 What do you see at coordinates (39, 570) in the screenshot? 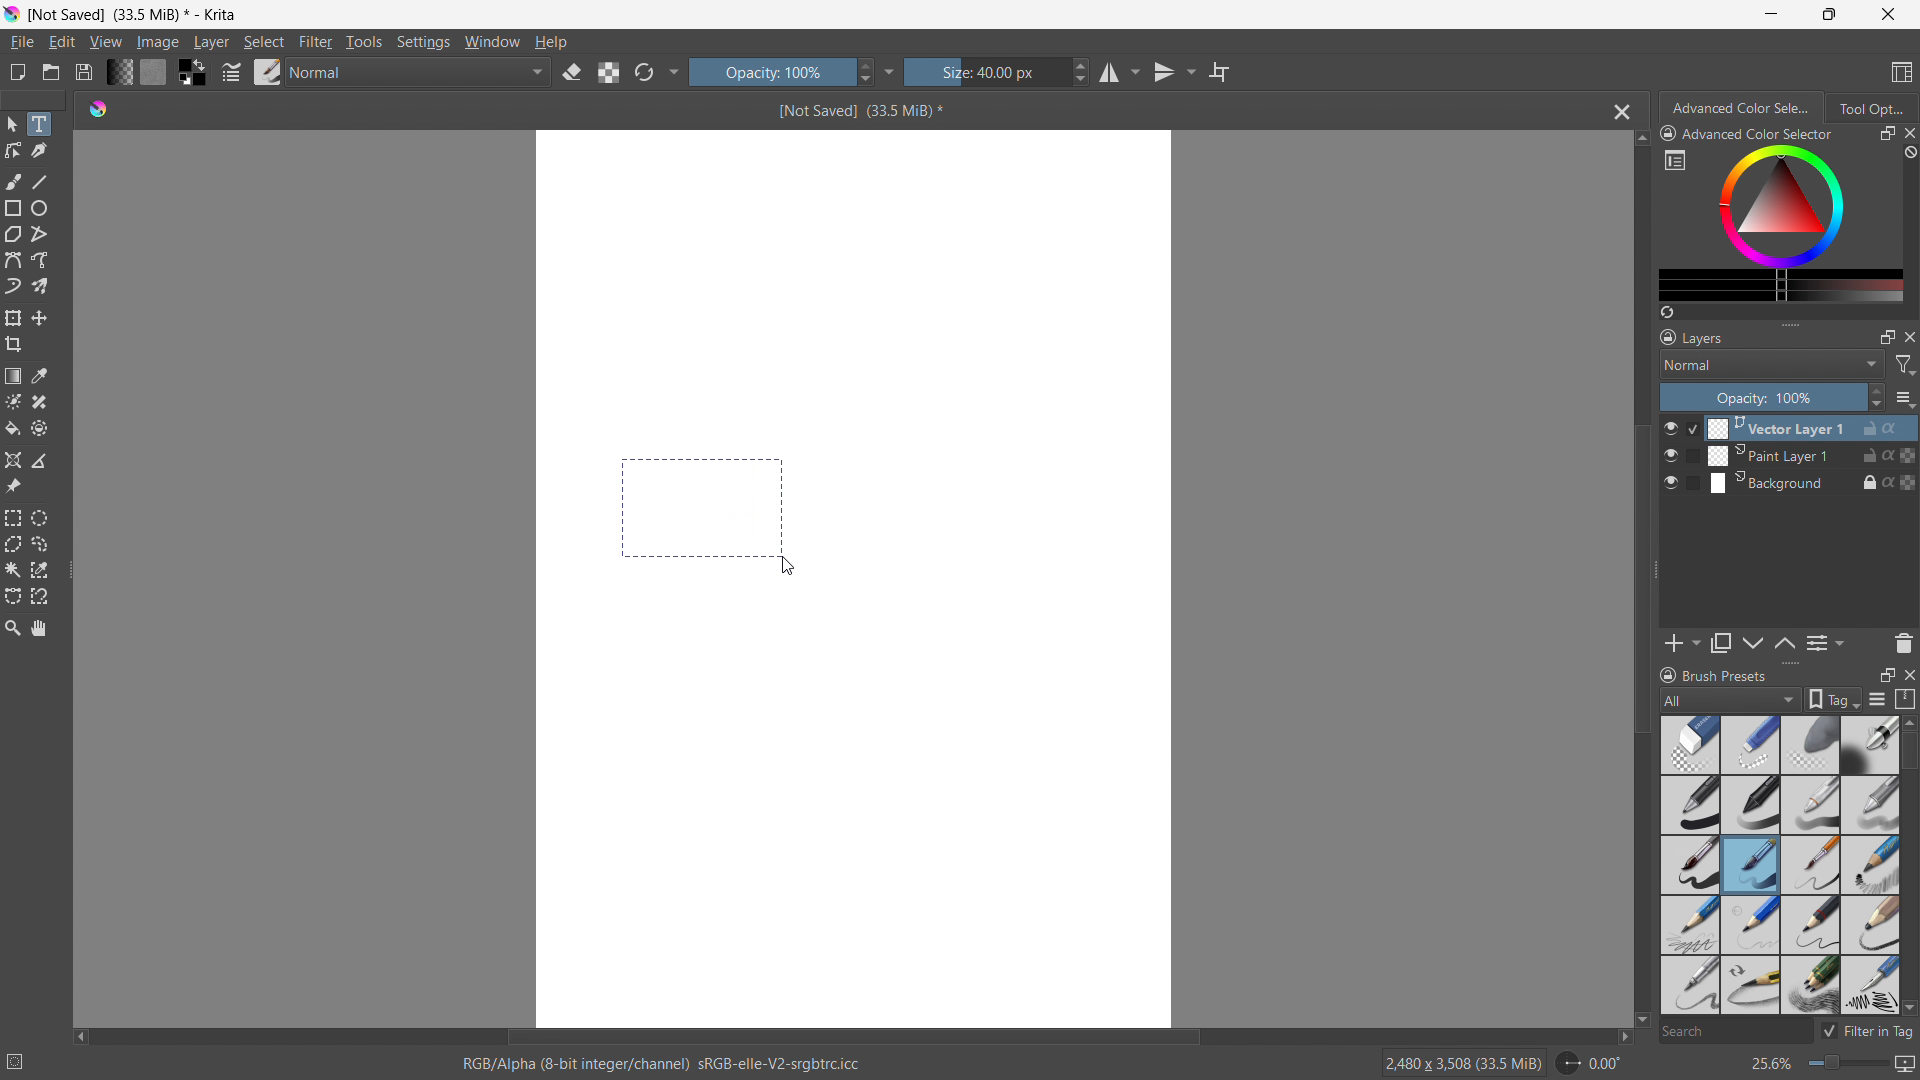
I see `same color selection tool` at bounding box center [39, 570].